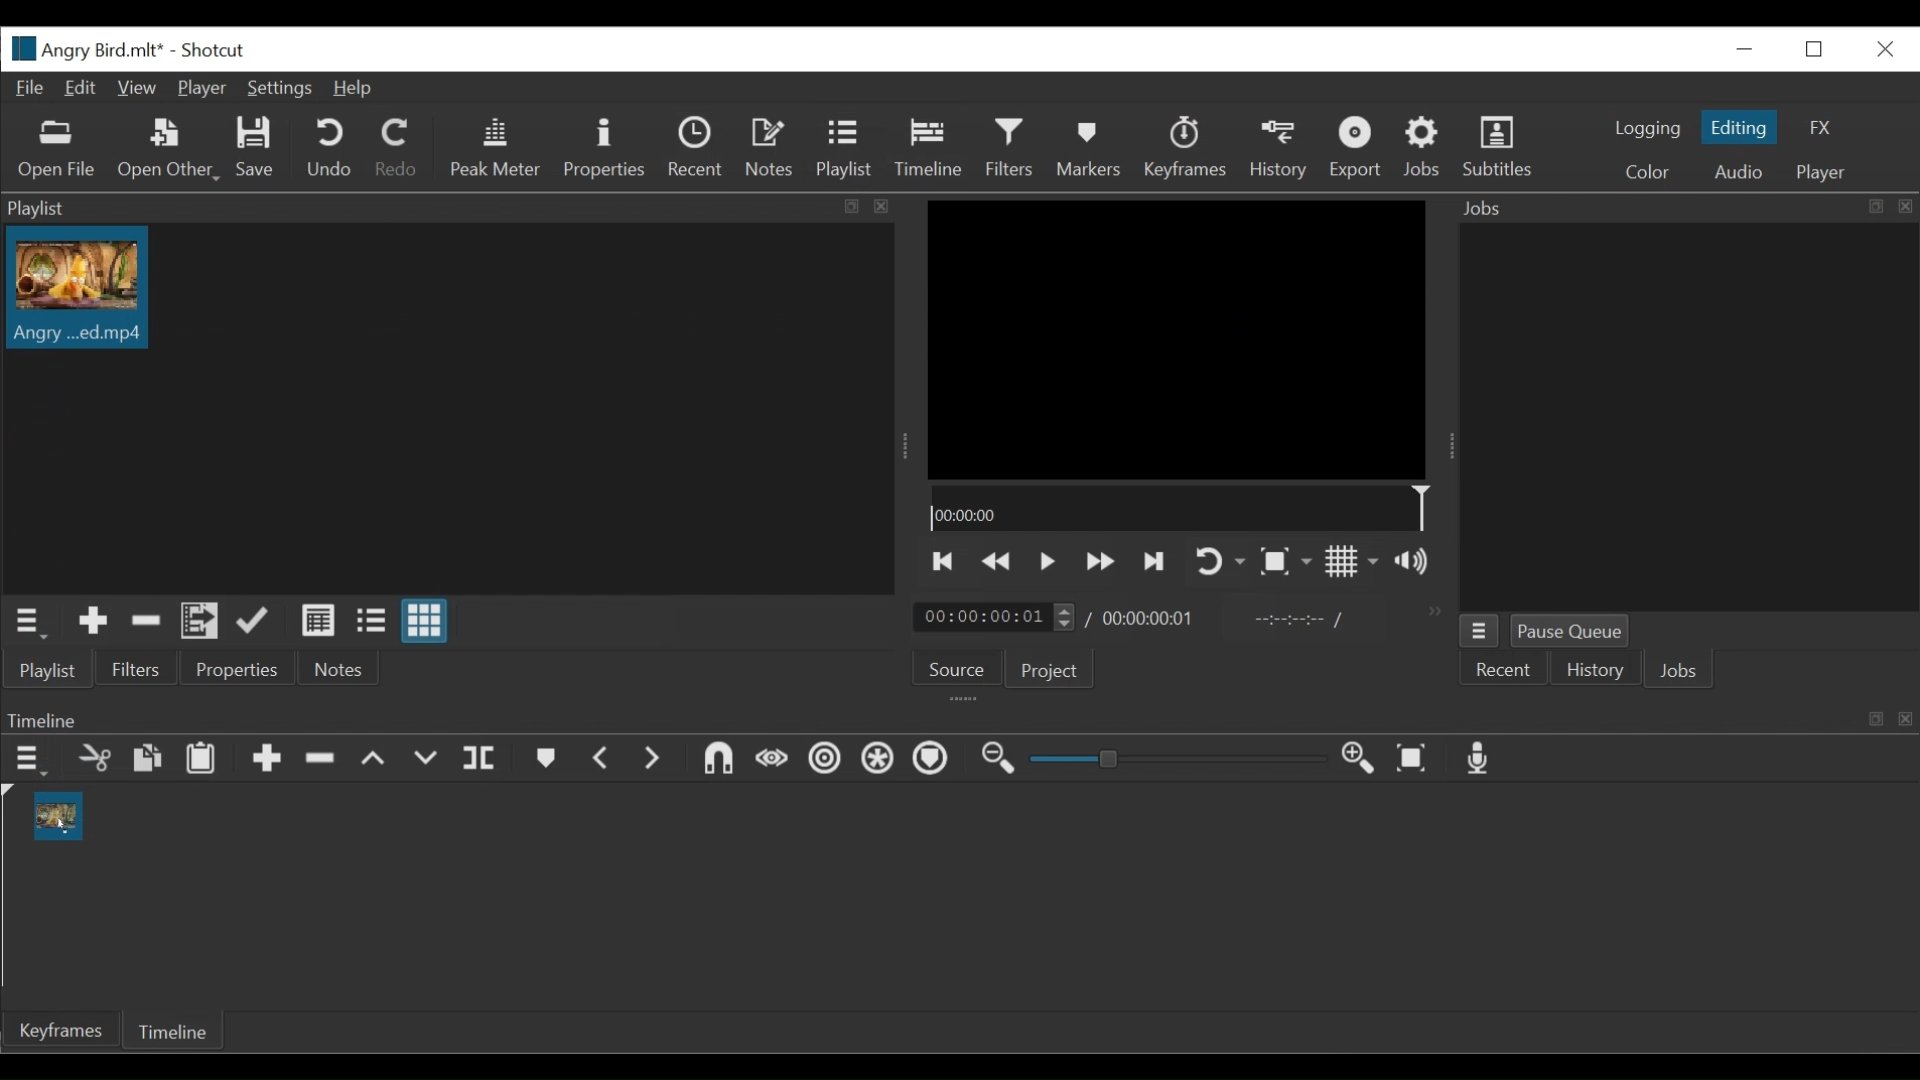  Describe the element at coordinates (545, 759) in the screenshot. I see `Markers` at that location.